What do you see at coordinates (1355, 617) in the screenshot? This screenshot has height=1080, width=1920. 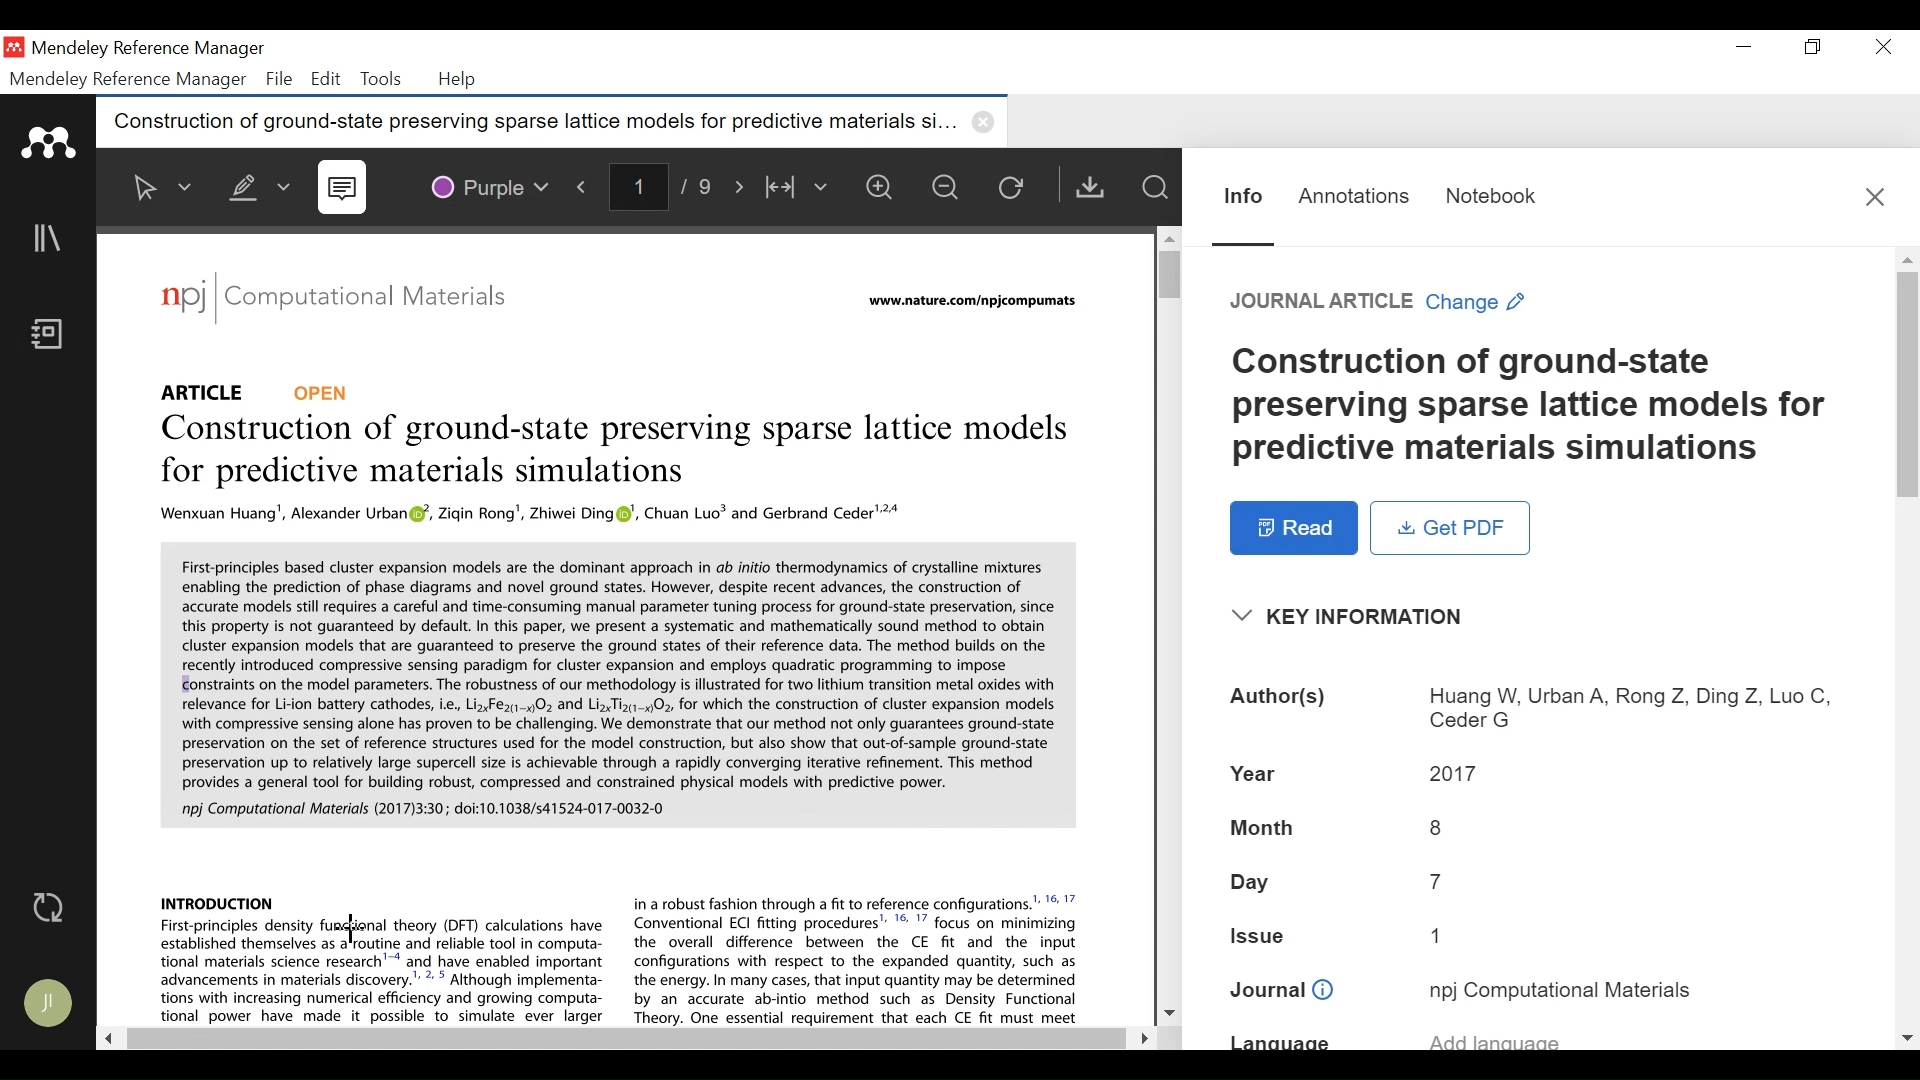 I see `Show/Hide Key Information` at bounding box center [1355, 617].